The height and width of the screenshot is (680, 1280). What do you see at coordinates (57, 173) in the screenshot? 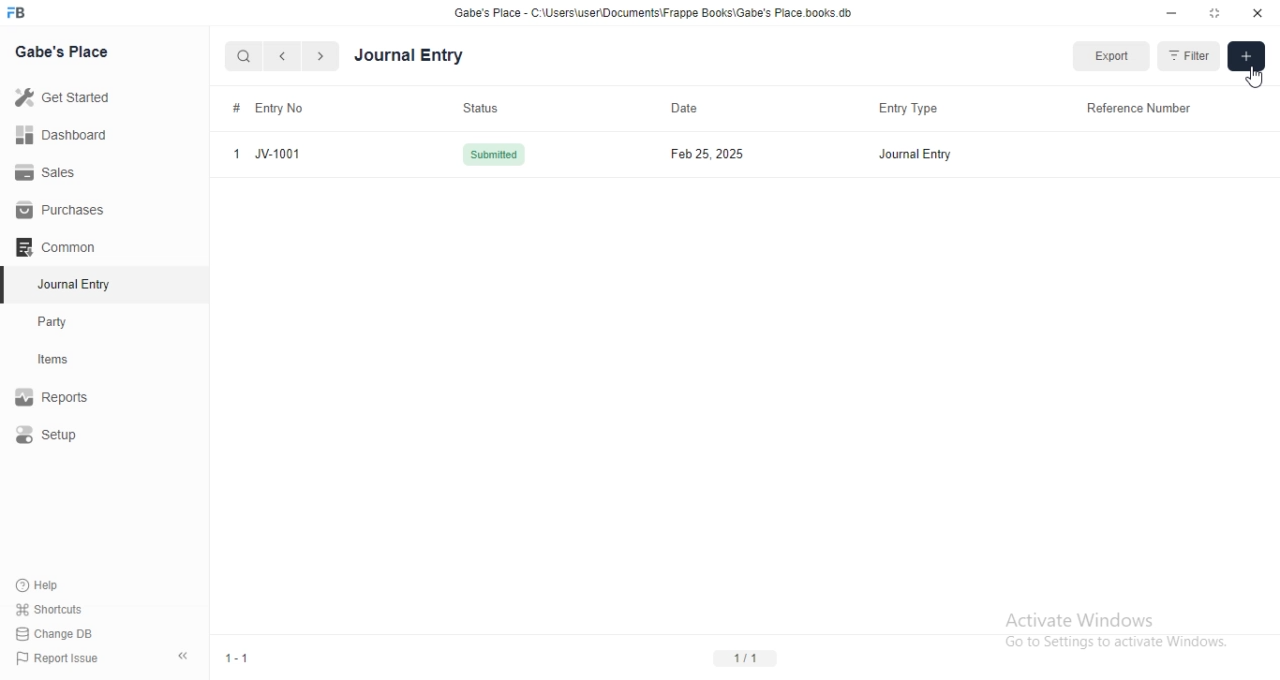
I see `Sales` at bounding box center [57, 173].